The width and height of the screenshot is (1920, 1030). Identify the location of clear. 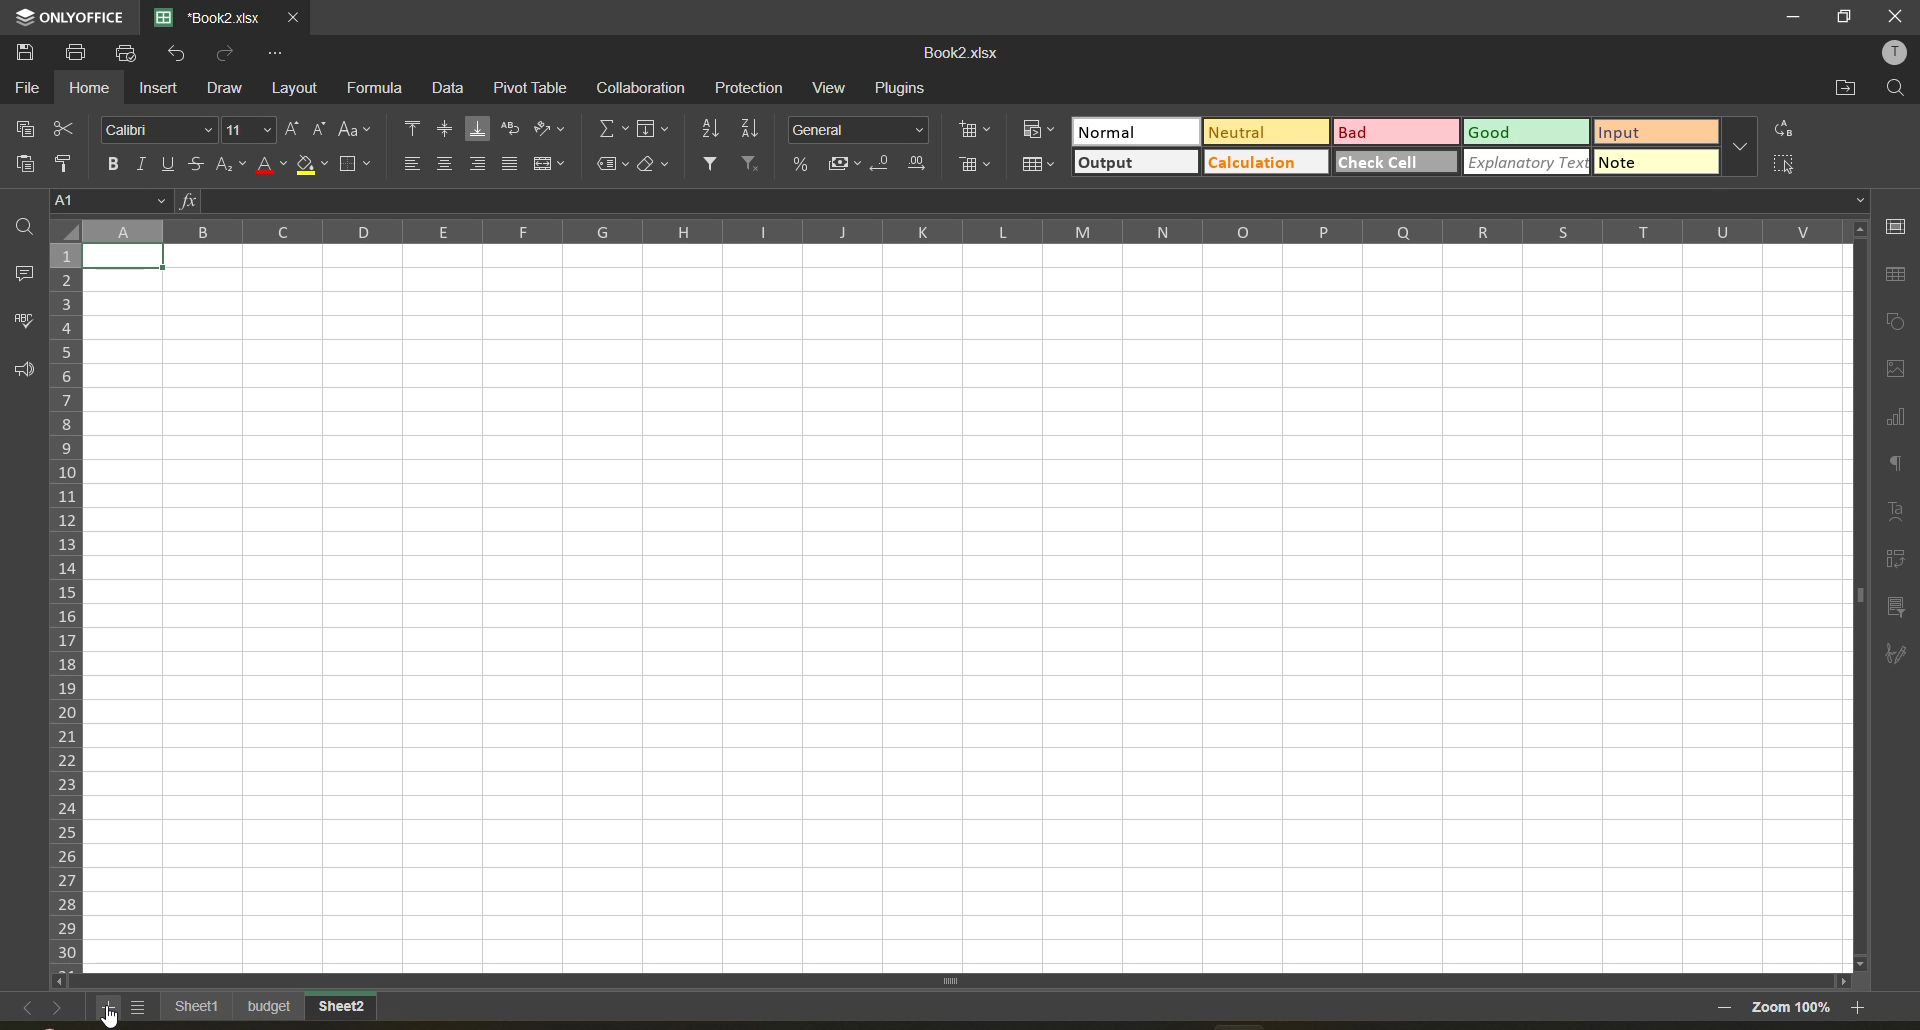
(654, 164).